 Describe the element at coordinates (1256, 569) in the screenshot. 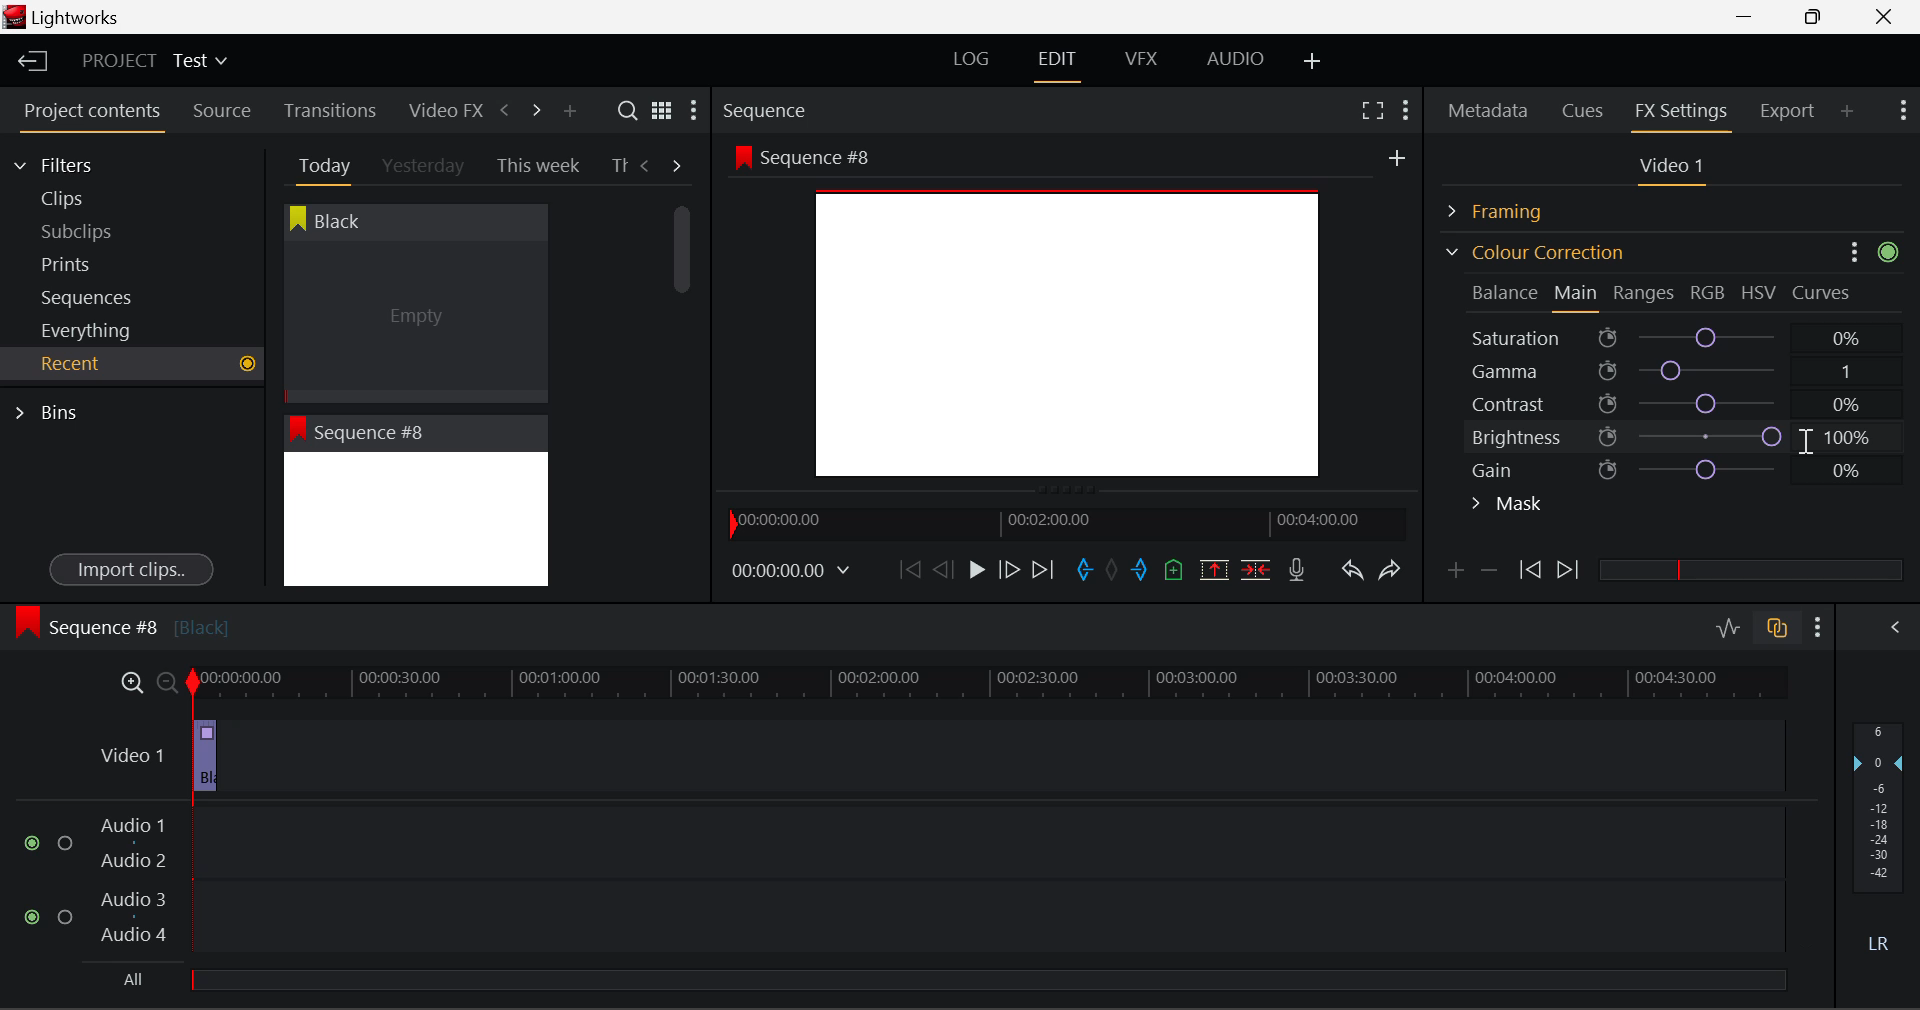

I see `Delete/Cut` at that location.